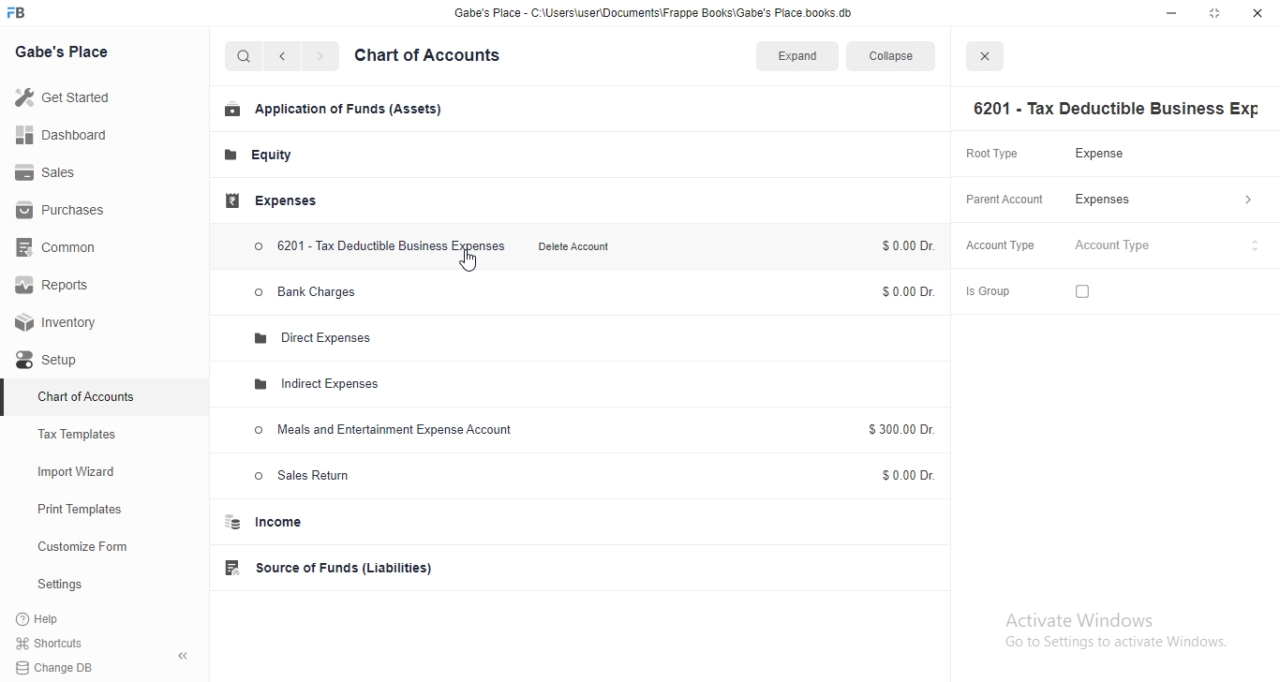  I want to click on Expand, so click(1126, 58).